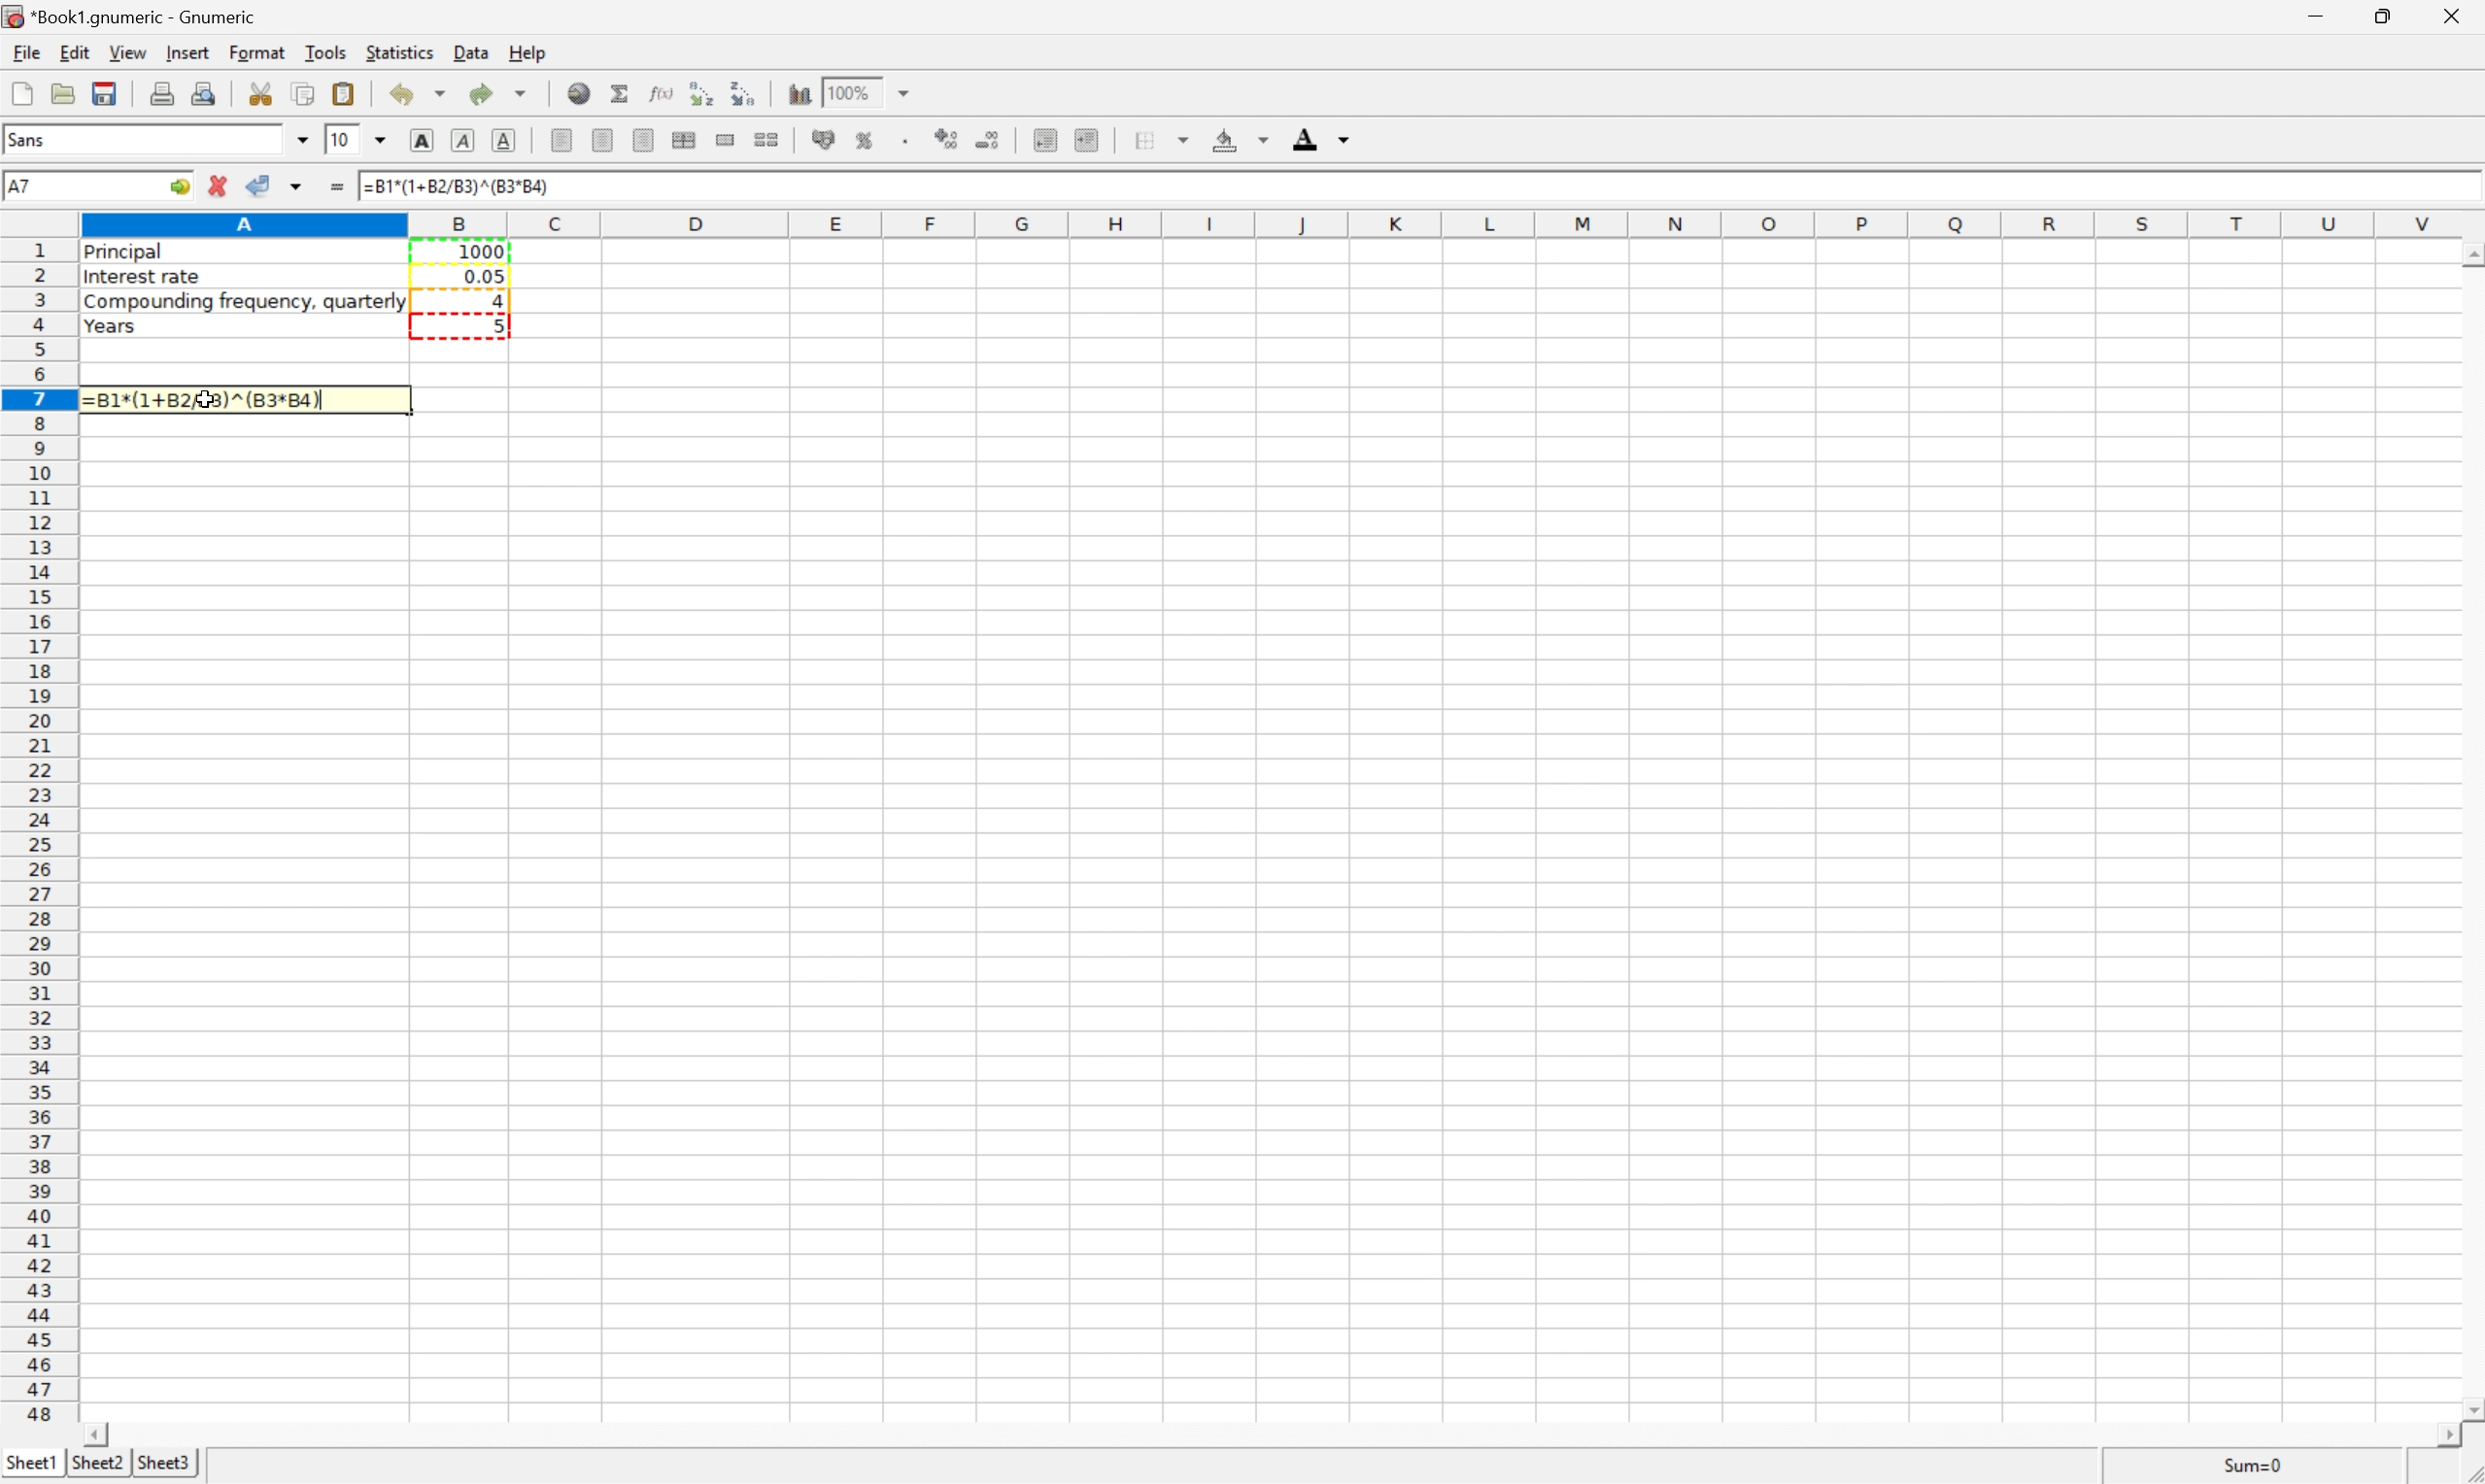  Describe the element at coordinates (621, 91) in the screenshot. I see `sum in current cell` at that location.